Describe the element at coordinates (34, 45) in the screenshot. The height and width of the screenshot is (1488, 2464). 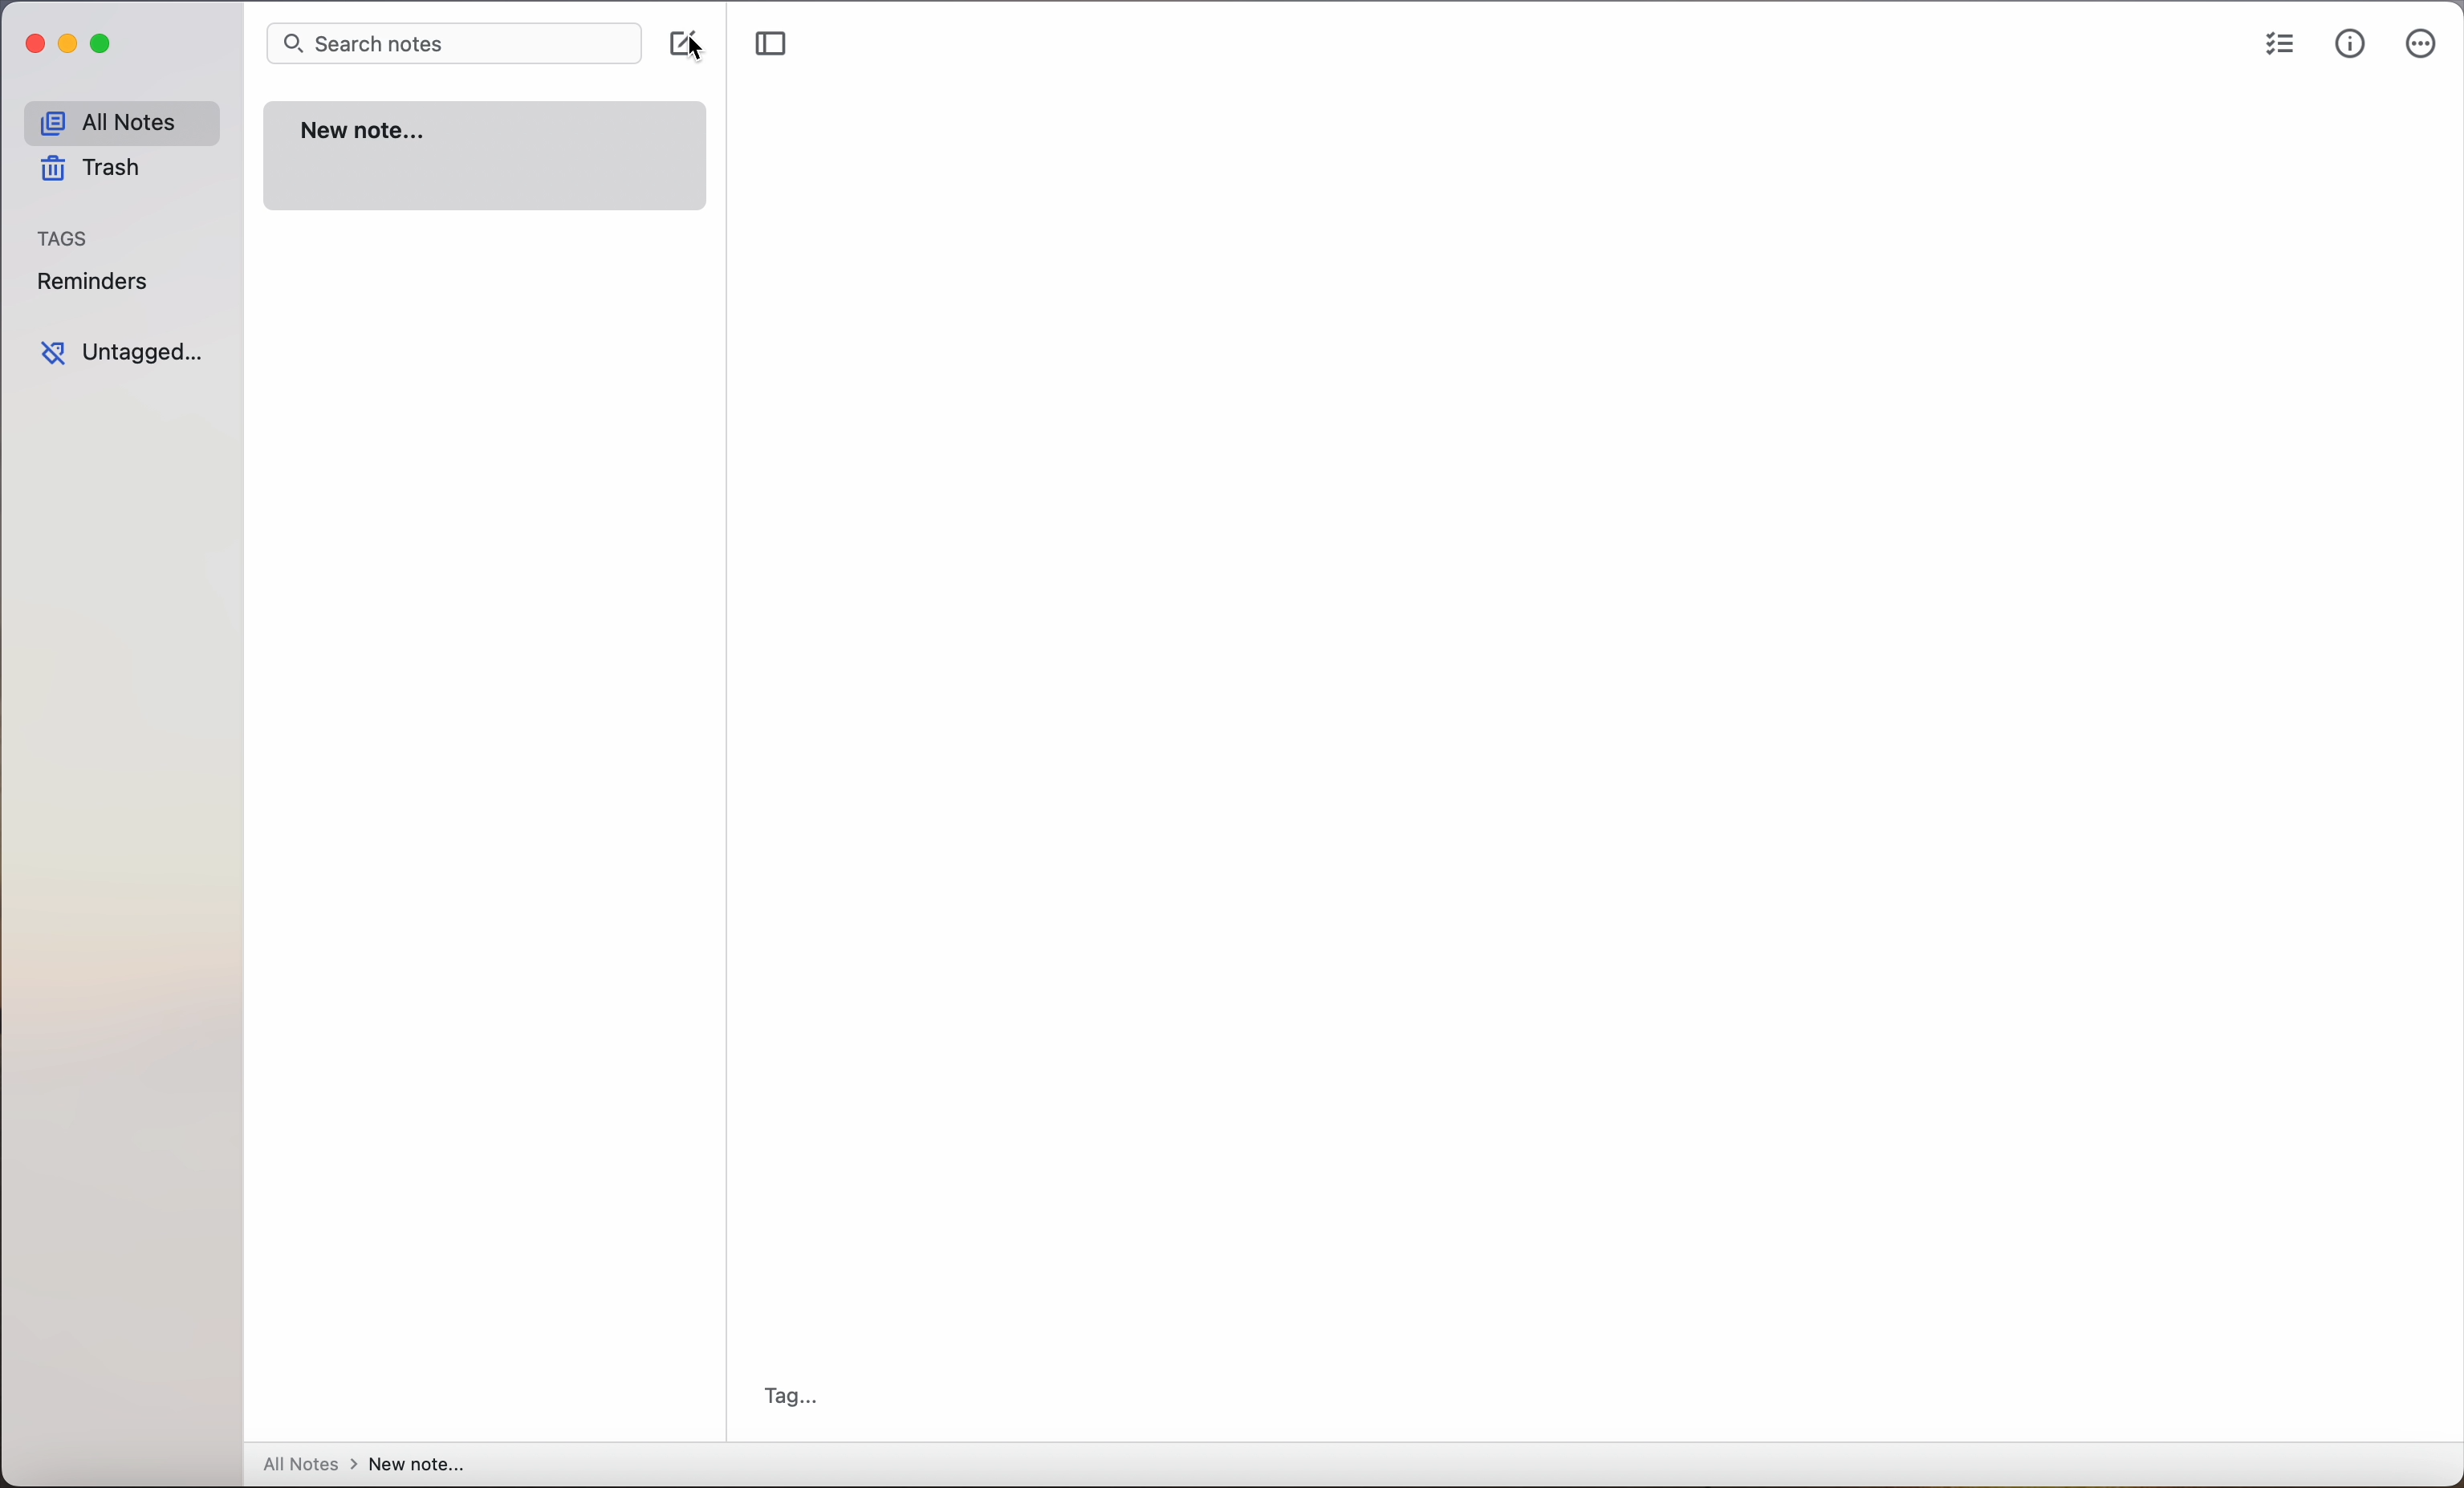
I see `close Simplenote` at that location.